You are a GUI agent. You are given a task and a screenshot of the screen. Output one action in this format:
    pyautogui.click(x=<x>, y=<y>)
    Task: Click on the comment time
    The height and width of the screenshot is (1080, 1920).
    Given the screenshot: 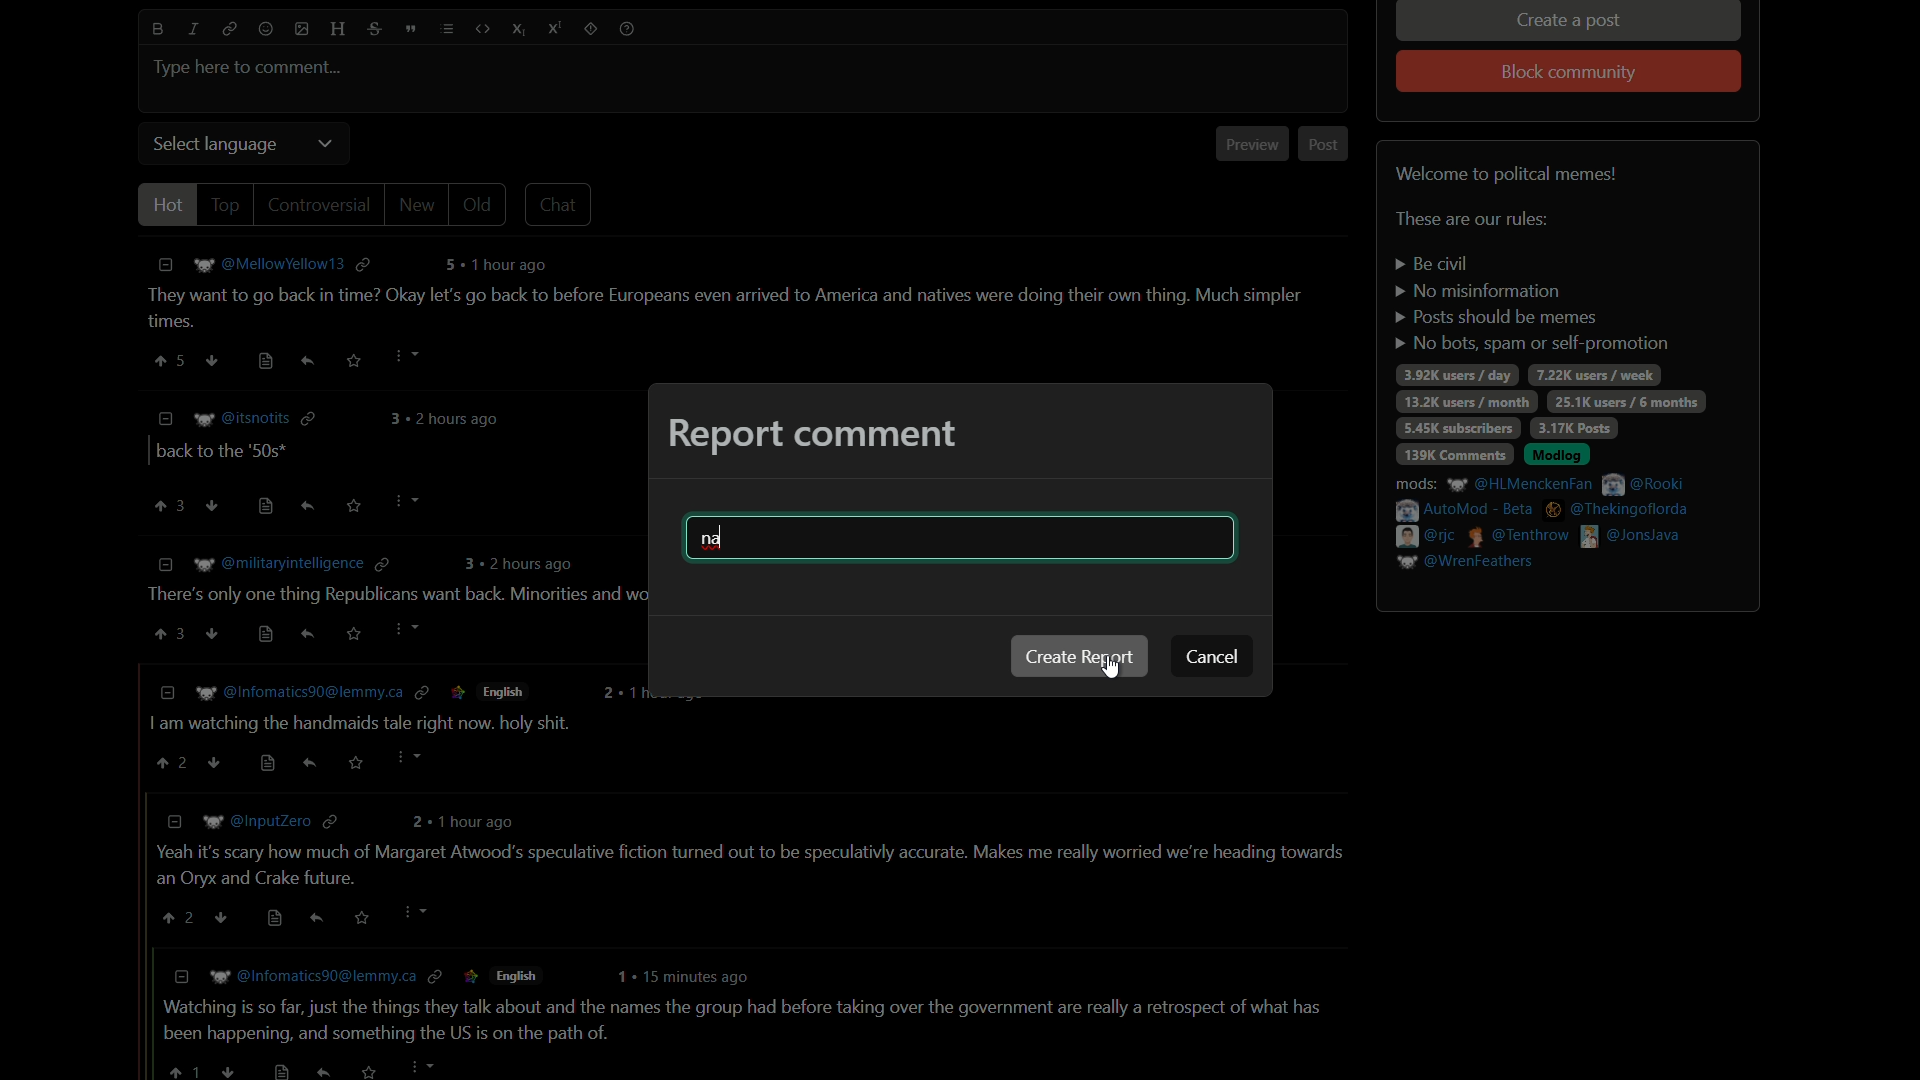 What is the action you would take?
    pyautogui.click(x=448, y=419)
    